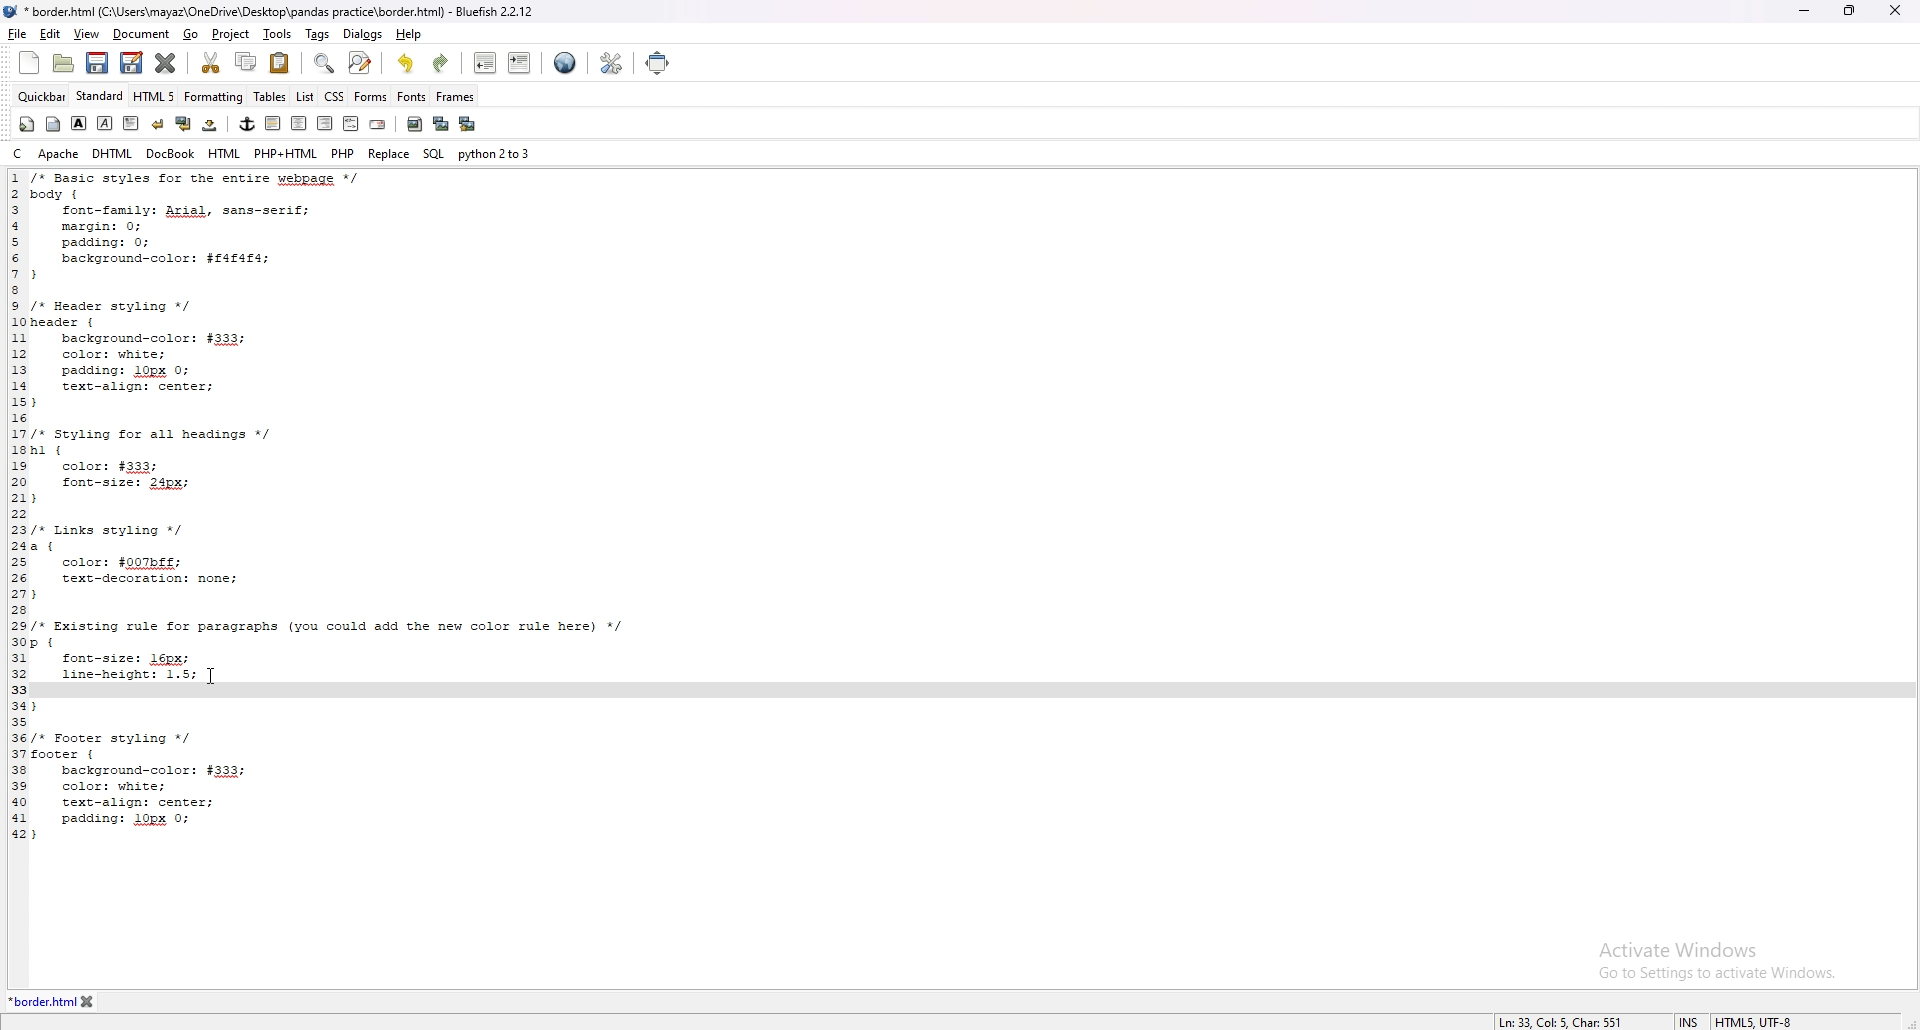 This screenshot has width=1920, height=1030. What do you see at coordinates (325, 63) in the screenshot?
I see `find bar` at bounding box center [325, 63].